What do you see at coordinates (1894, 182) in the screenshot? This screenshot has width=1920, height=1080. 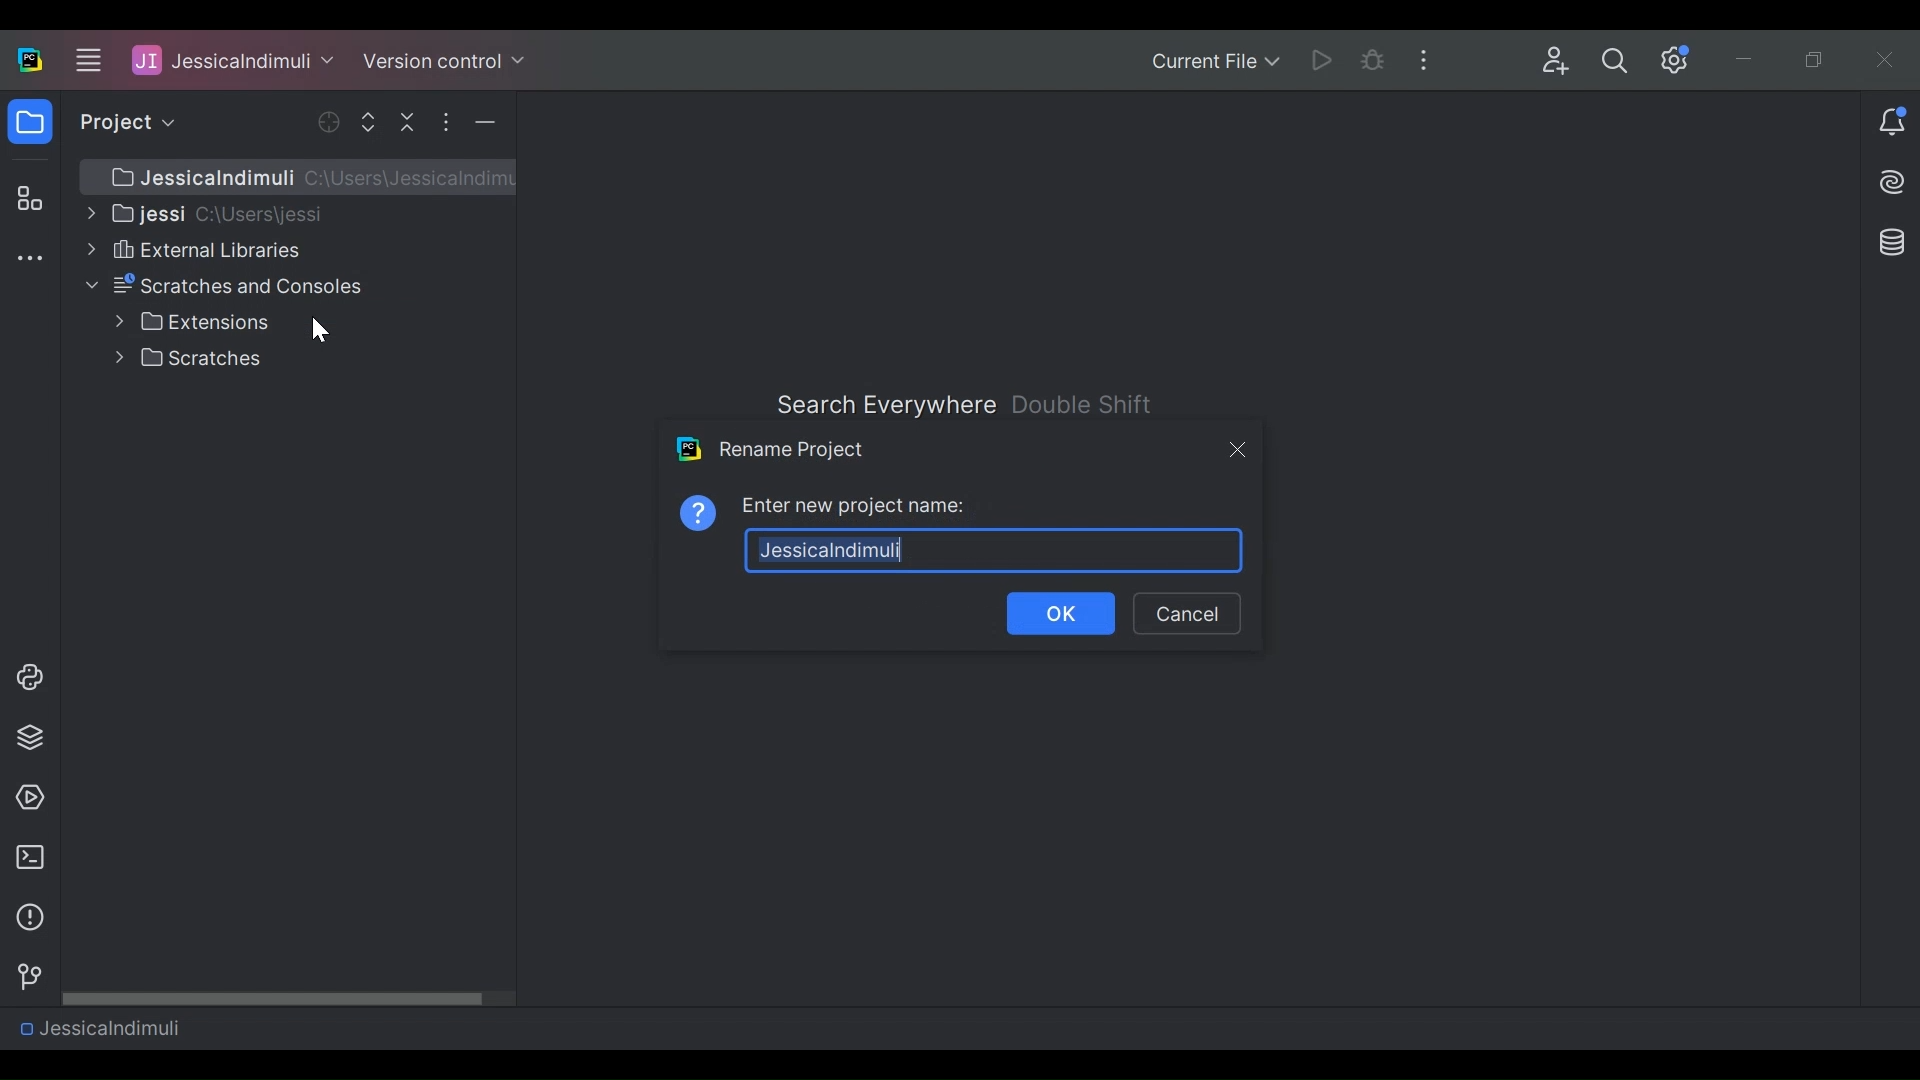 I see `AI Assistant` at bounding box center [1894, 182].